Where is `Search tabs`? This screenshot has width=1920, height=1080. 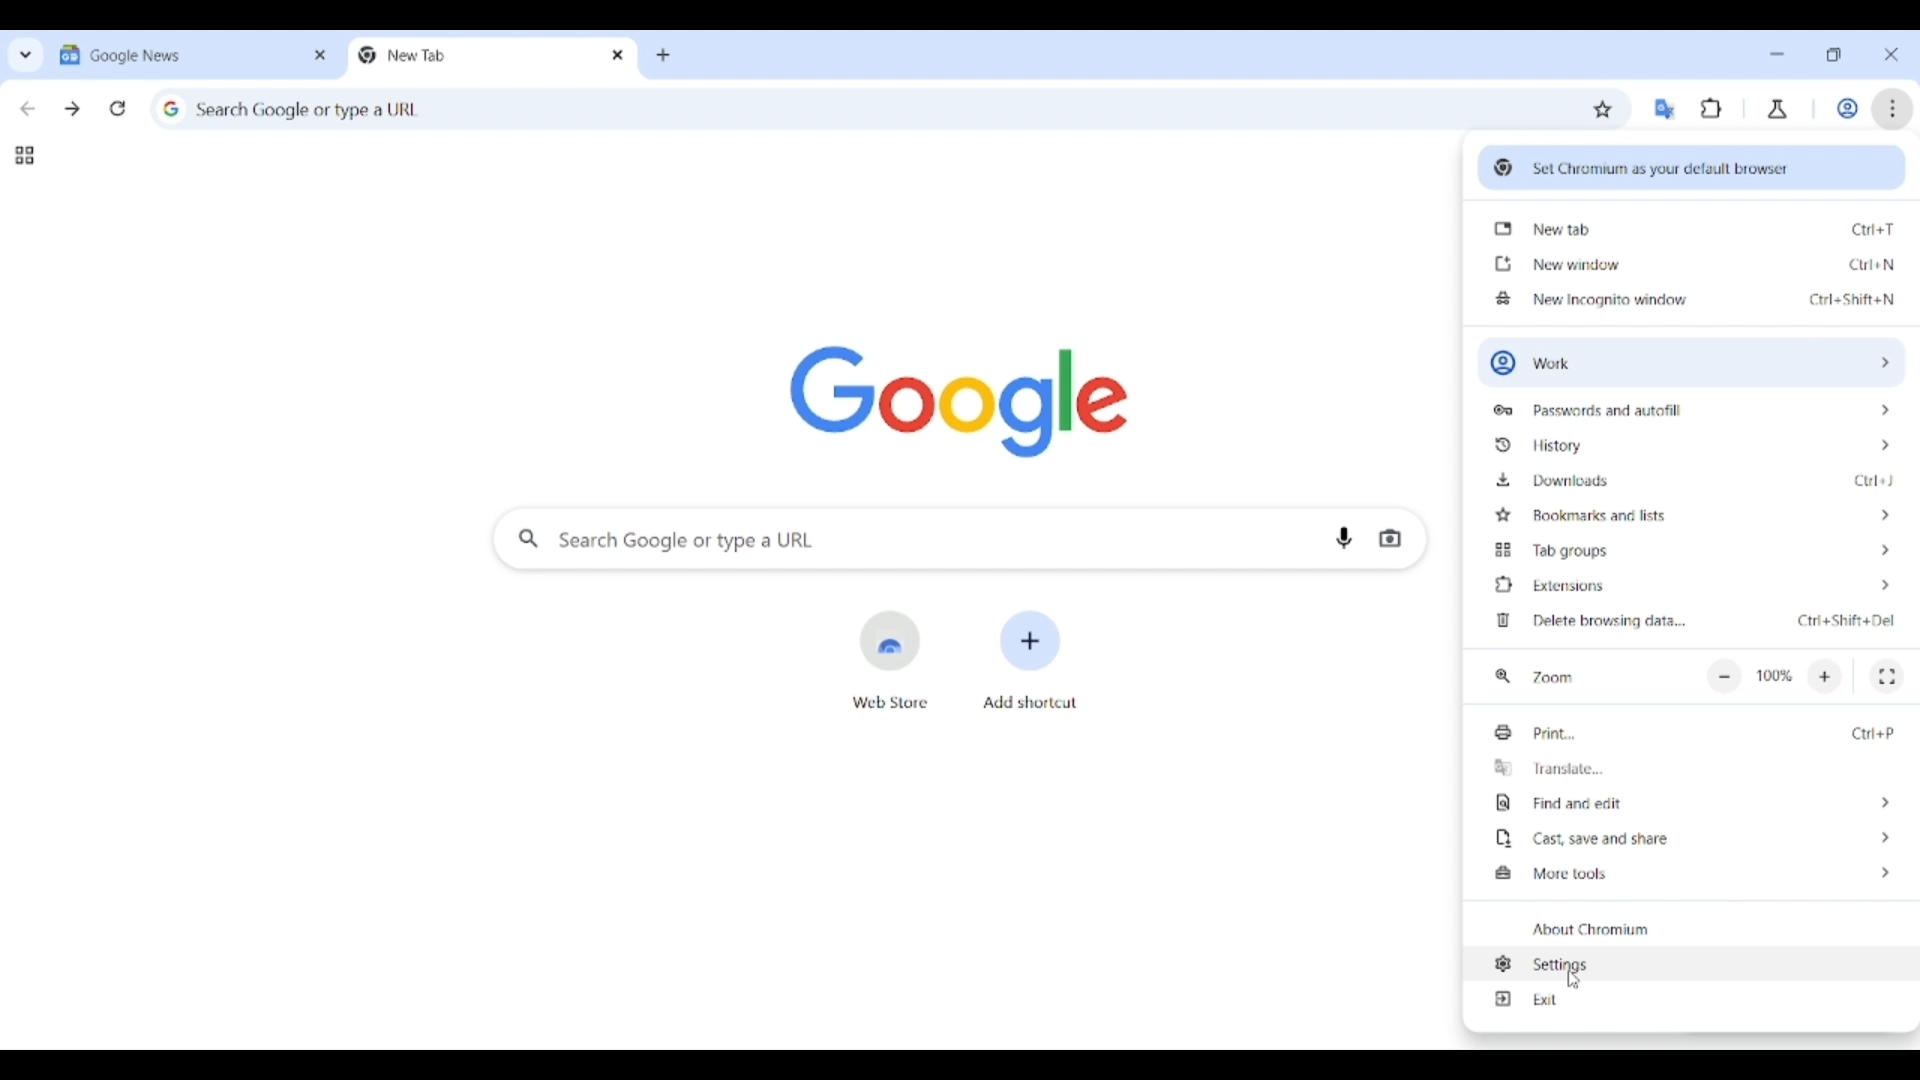
Search tabs is located at coordinates (26, 54).